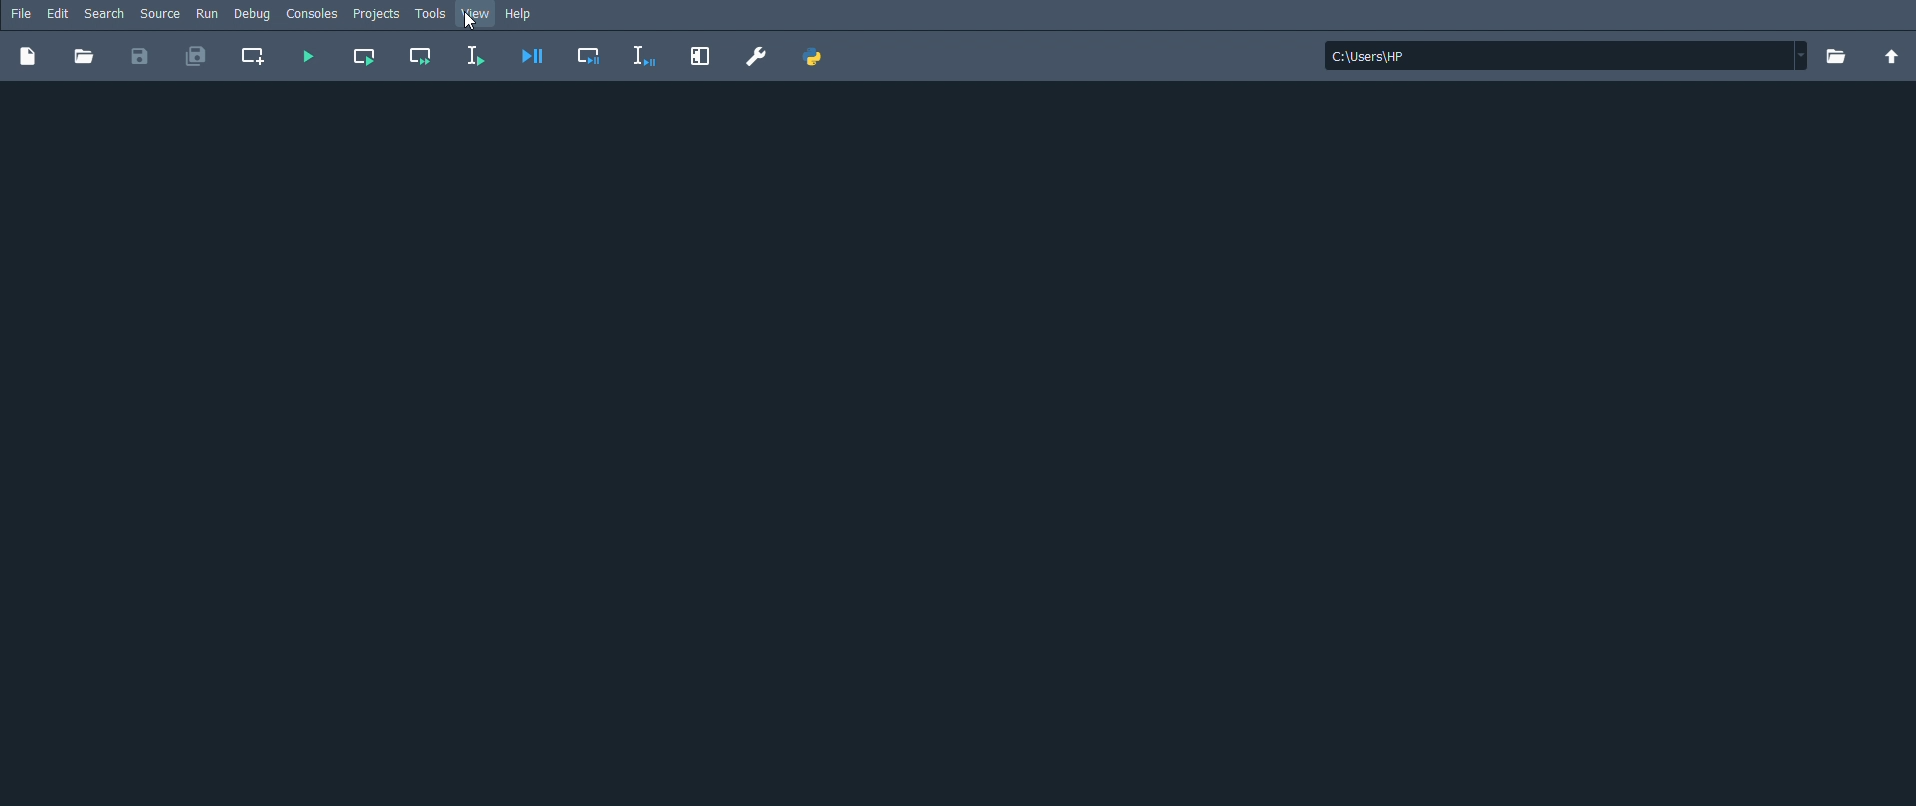  I want to click on Preferences, so click(755, 56).